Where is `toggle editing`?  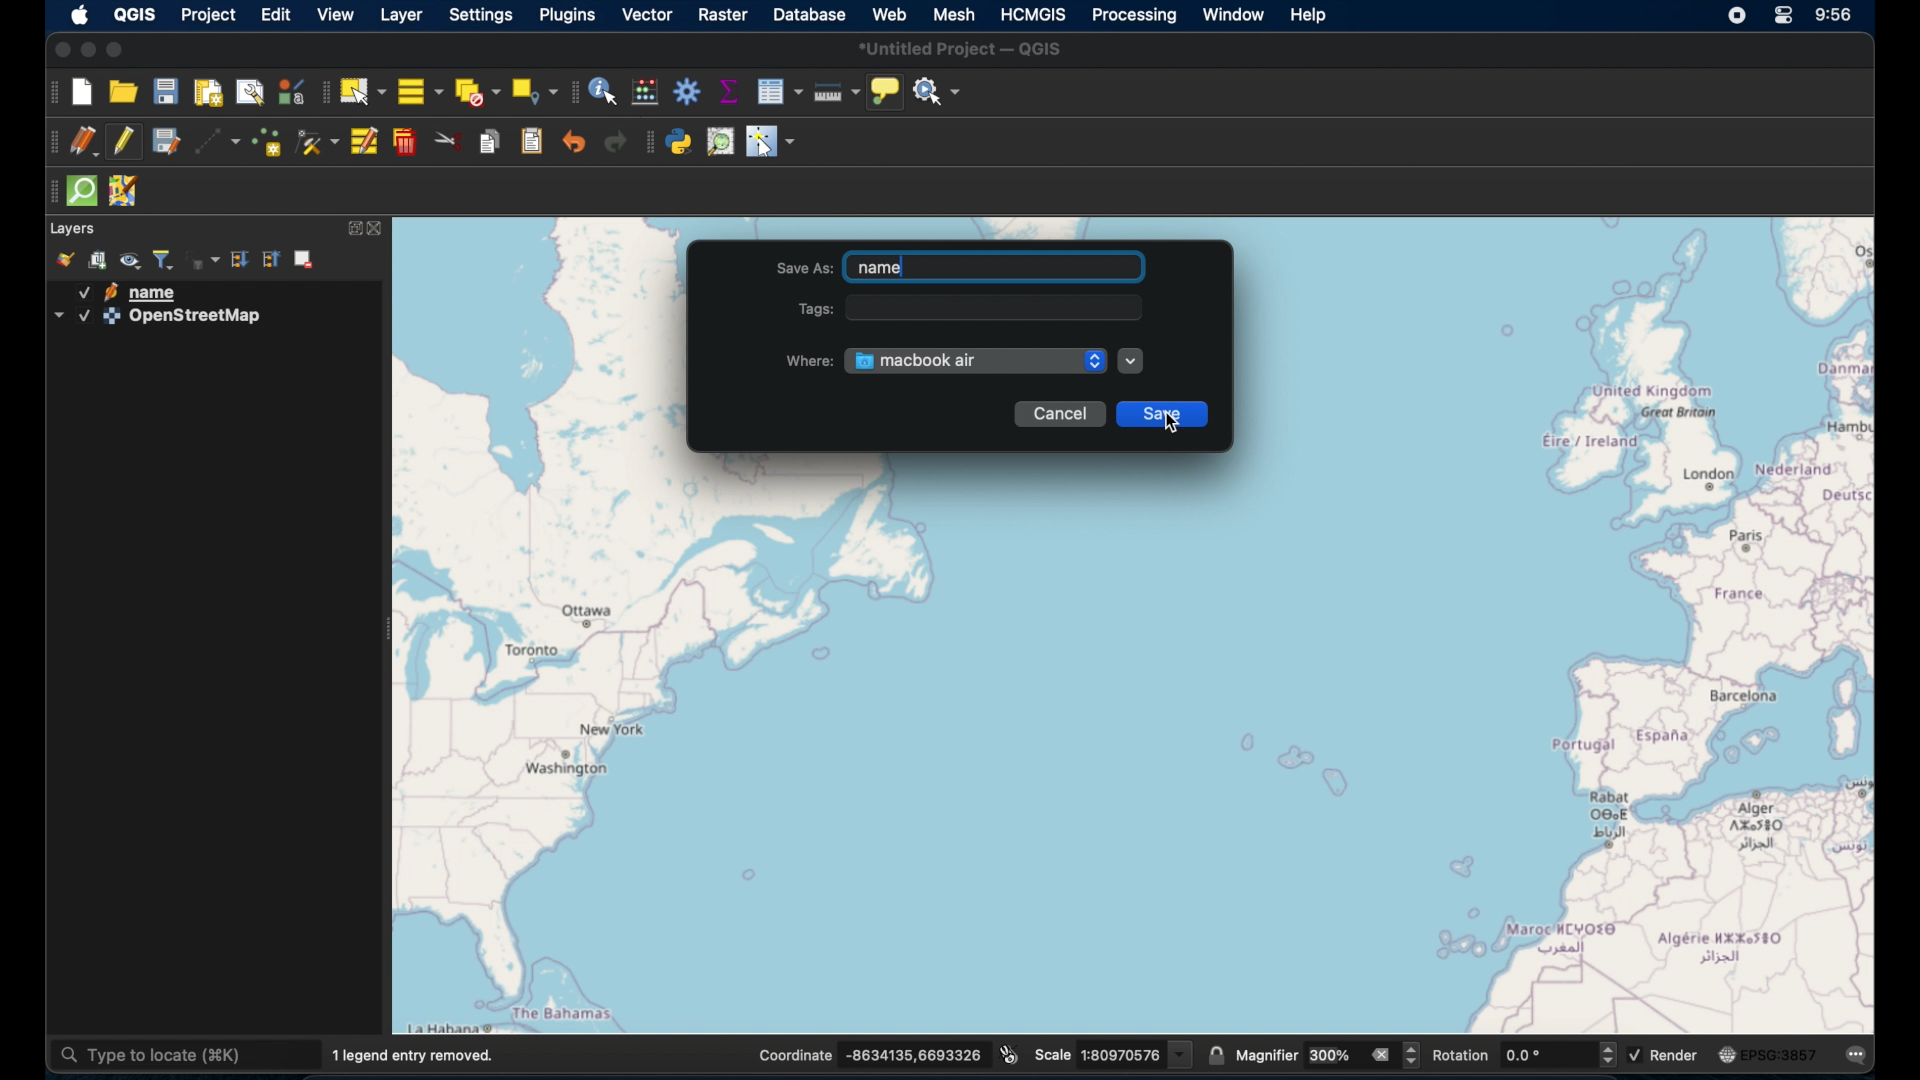 toggle editing is located at coordinates (122, 143).